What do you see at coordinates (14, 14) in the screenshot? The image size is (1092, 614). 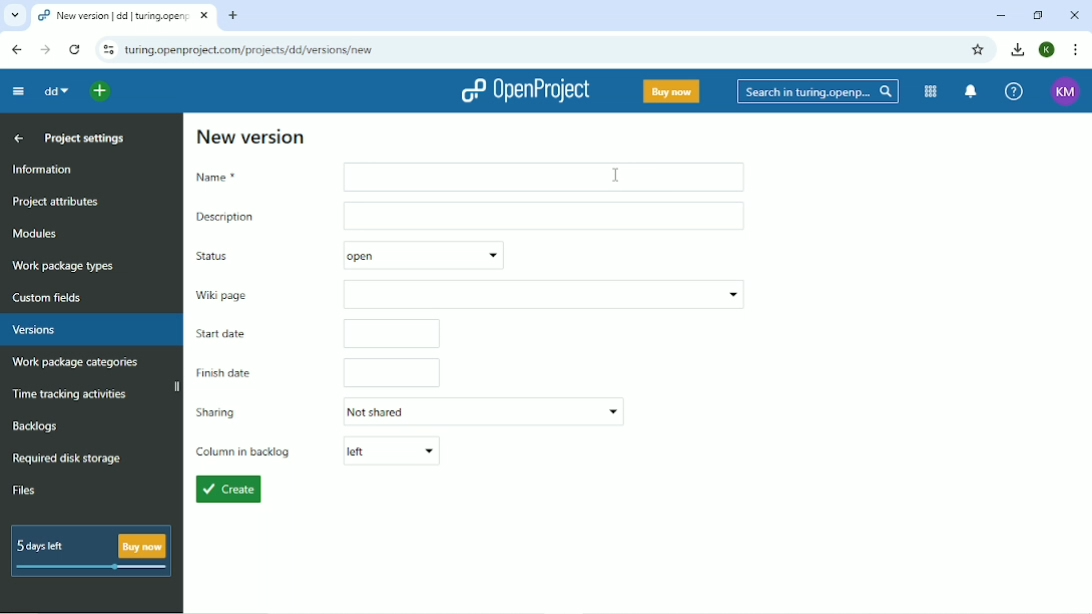 I see `Search tabs` at bounding box center [14, 14].